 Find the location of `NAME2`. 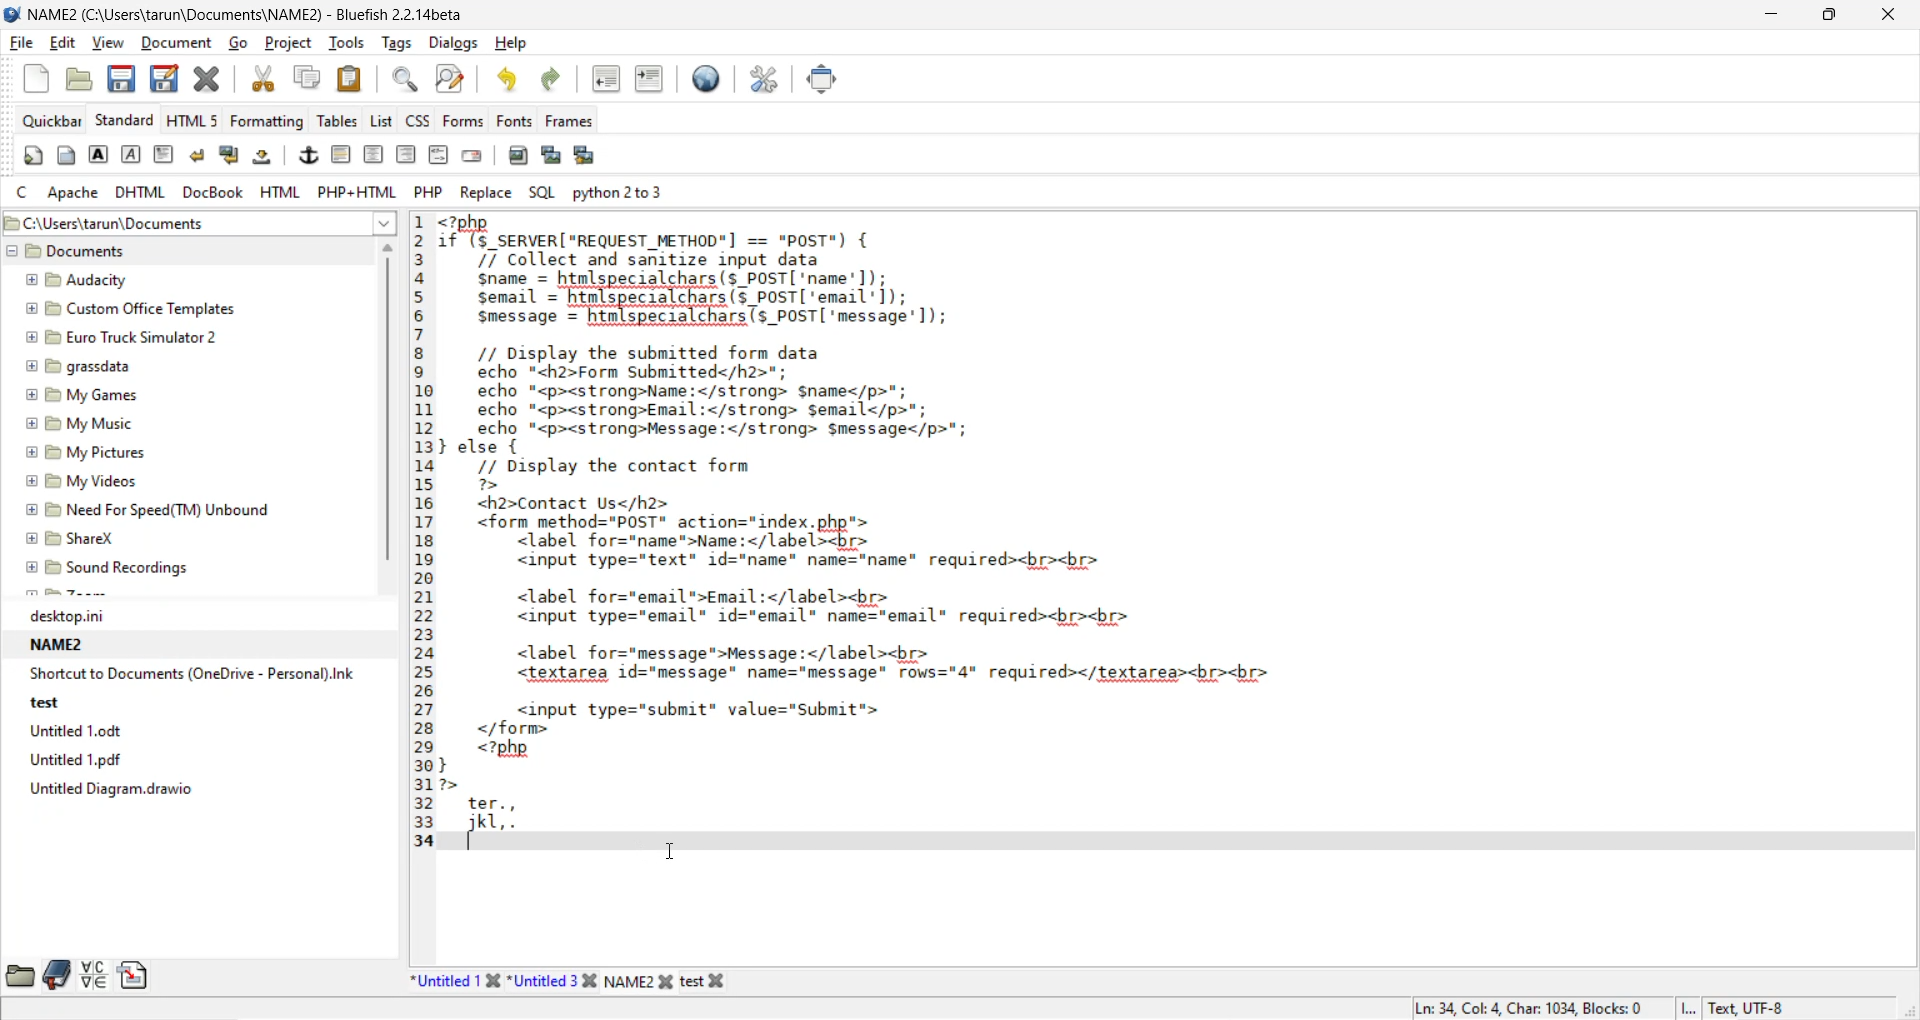

NAME2 is located at coordinates (63, 645).